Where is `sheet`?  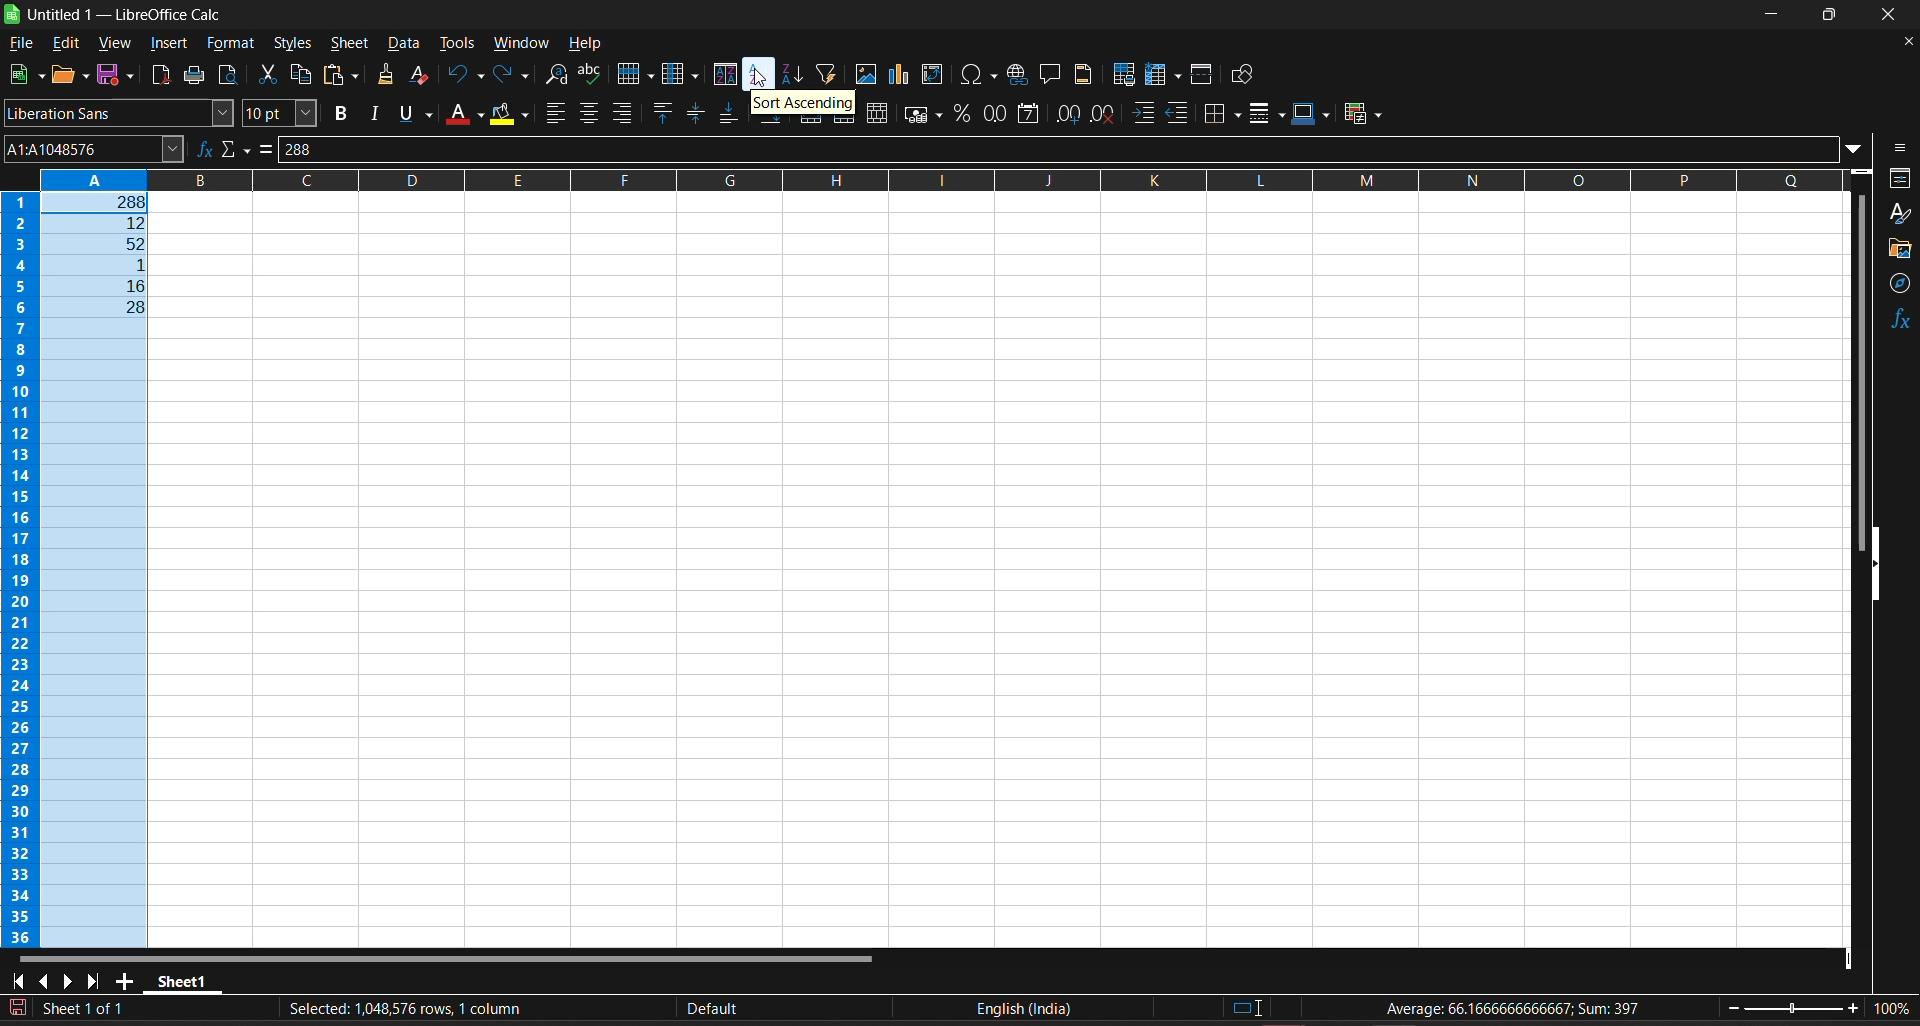 sheet is located at coordinates (352, 44).